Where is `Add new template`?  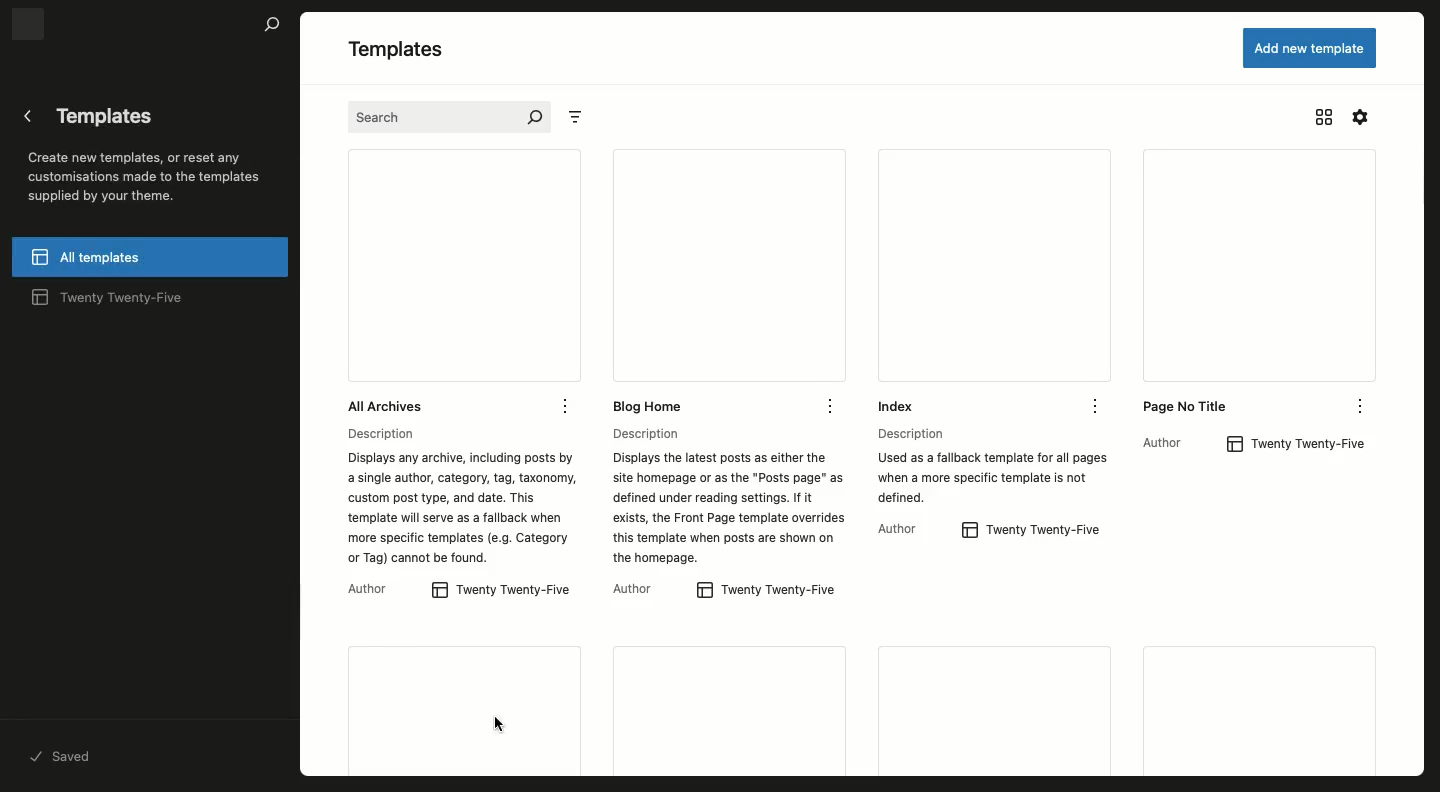 Add new template is located at coordinates (1310, 48).